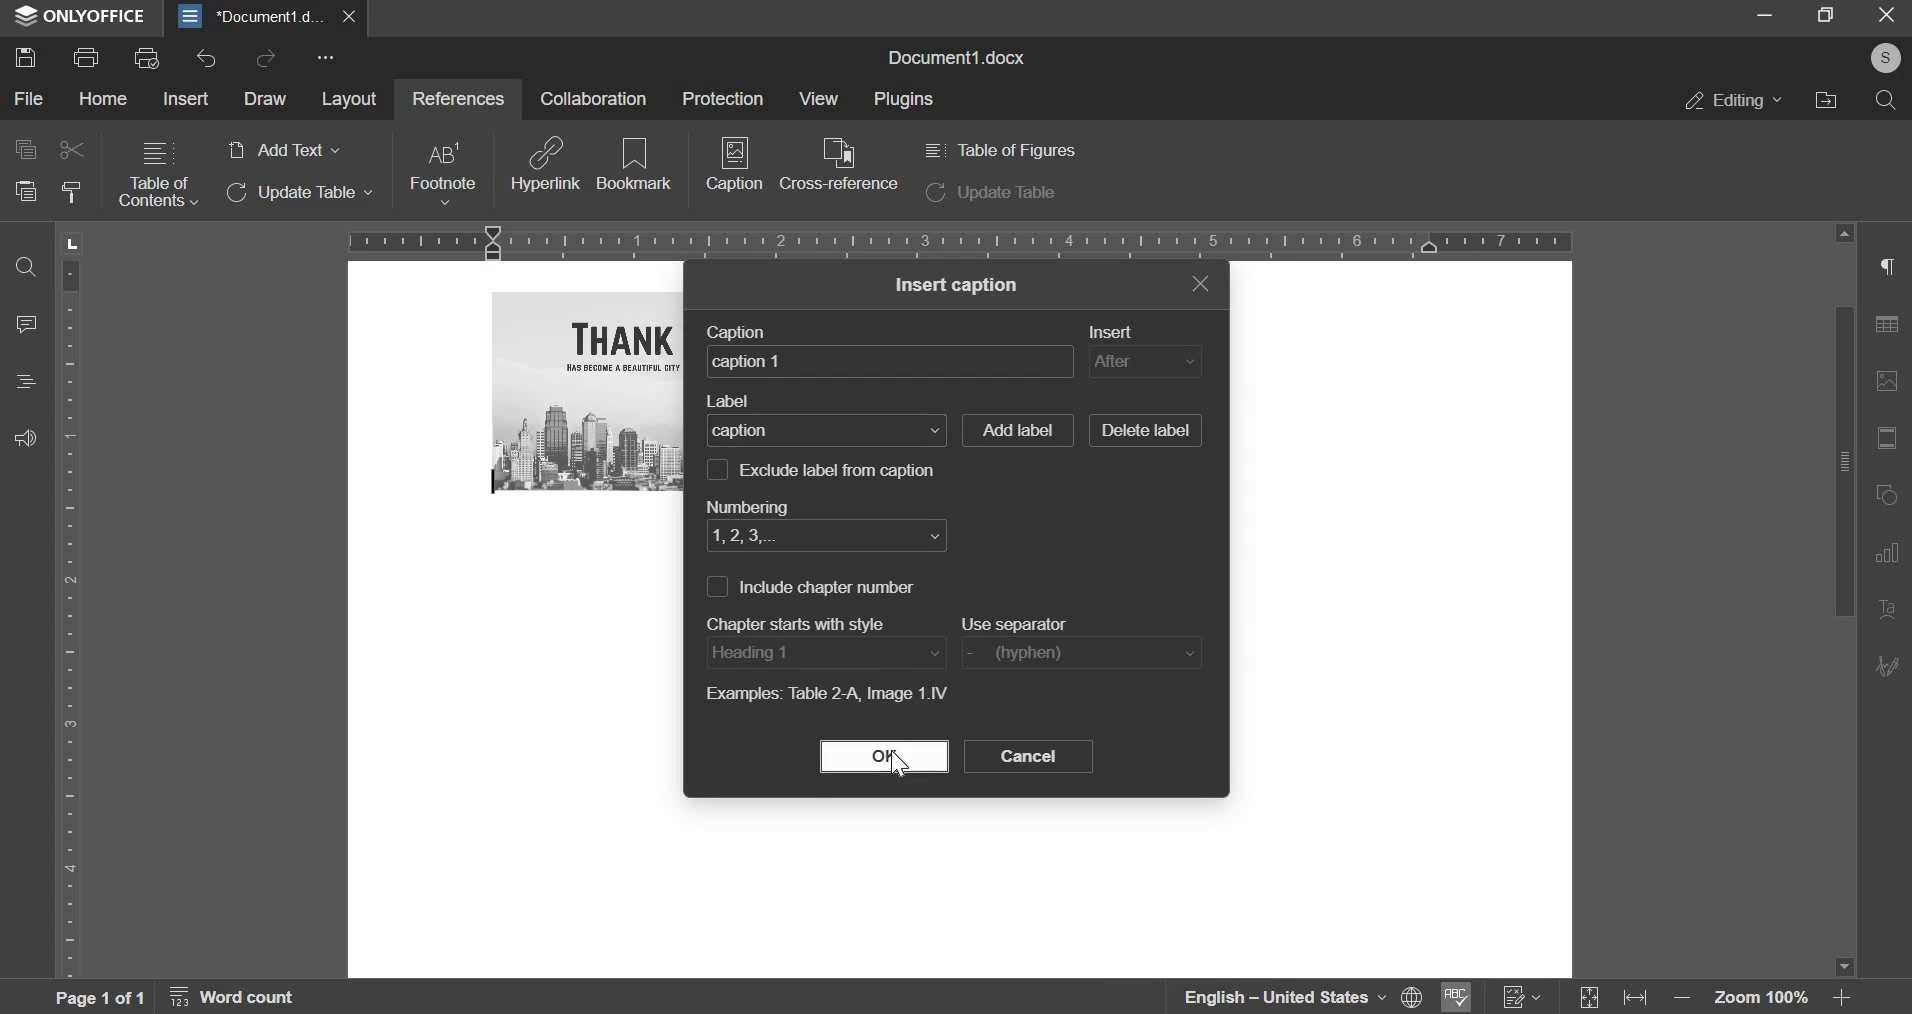 This screenshot has width=1912, height=1014. I want to click on cross reference, so click(839, 164).